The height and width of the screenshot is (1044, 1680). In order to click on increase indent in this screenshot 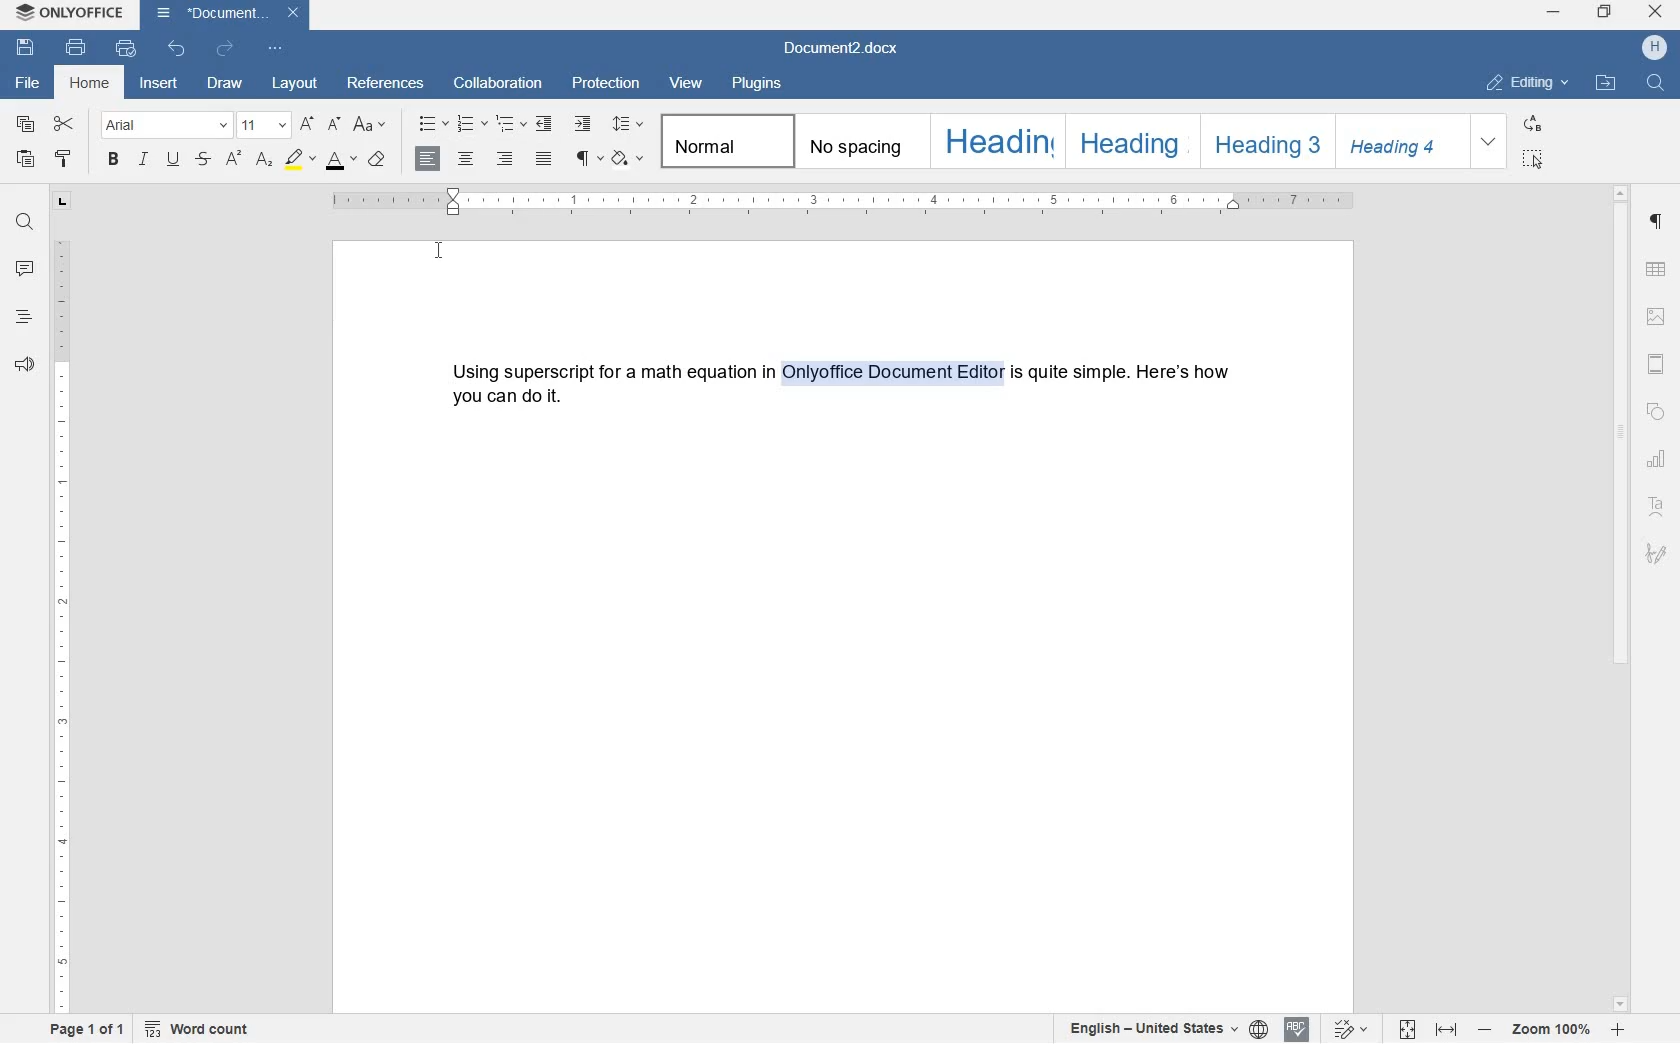, I will do `click(582, 124)`.